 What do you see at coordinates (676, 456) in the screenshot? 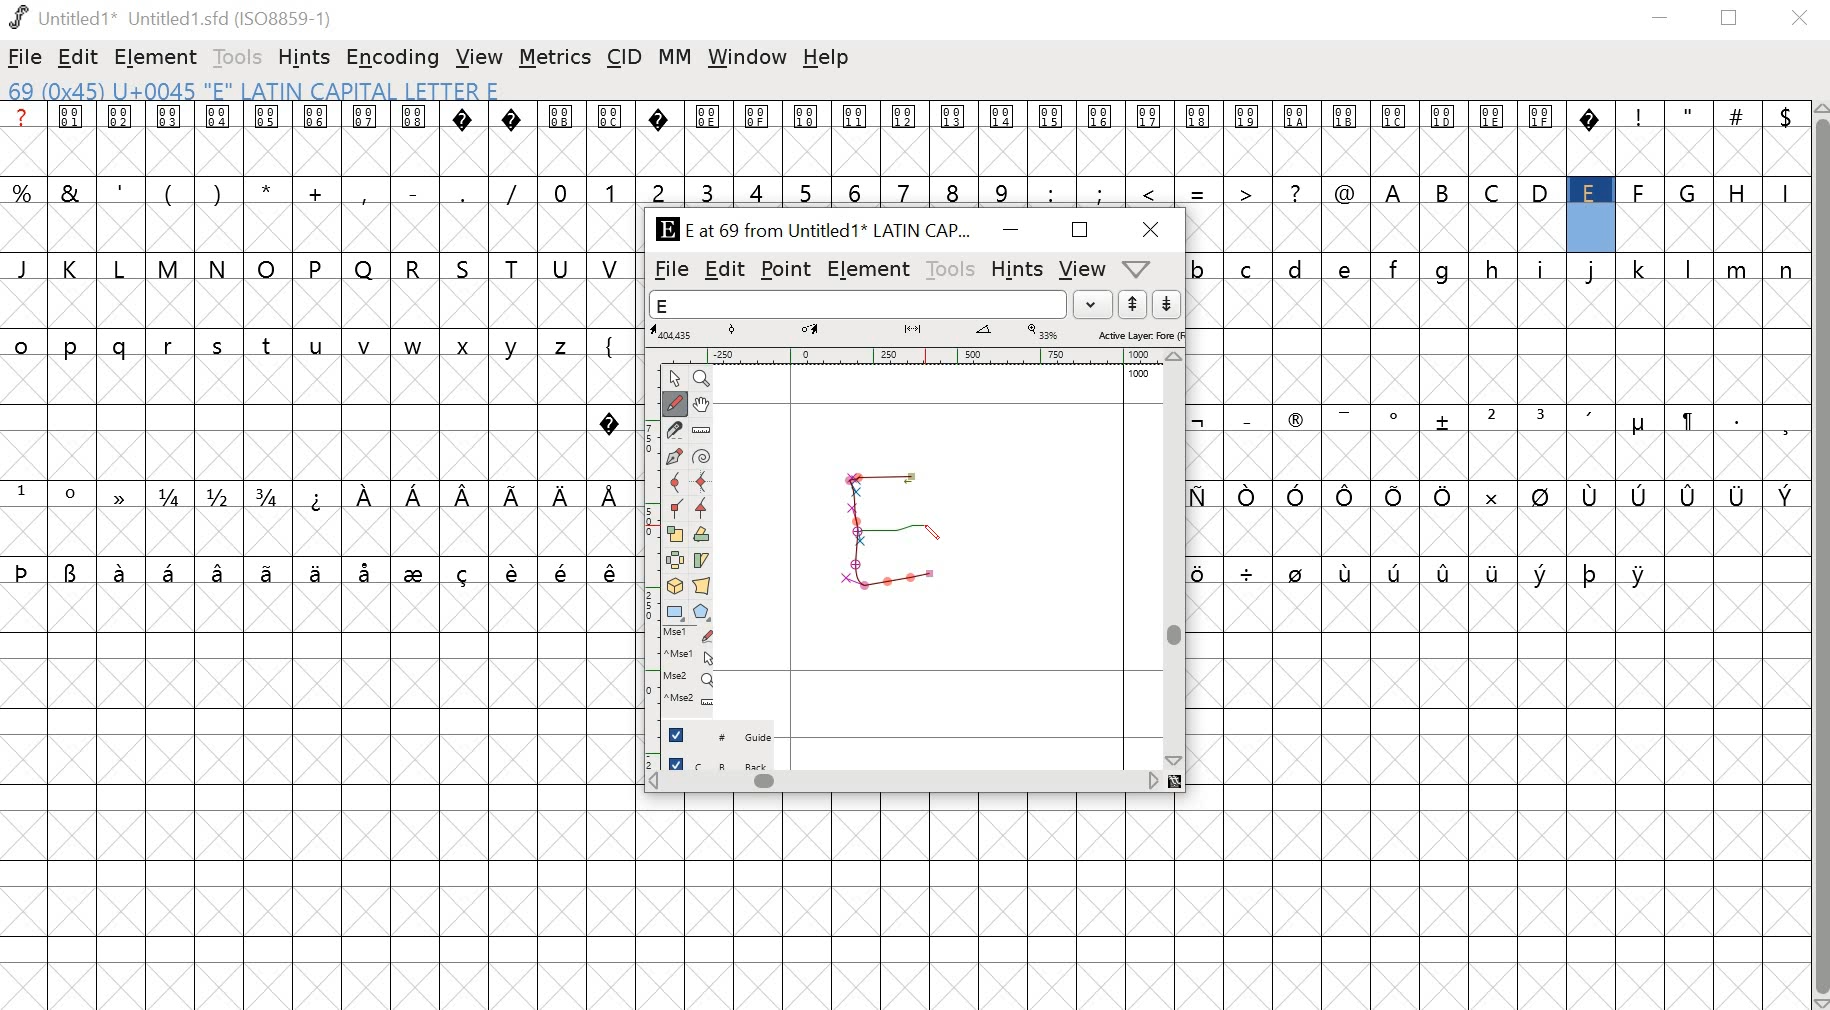
I see `Pen` at bounding box center [676, 456].